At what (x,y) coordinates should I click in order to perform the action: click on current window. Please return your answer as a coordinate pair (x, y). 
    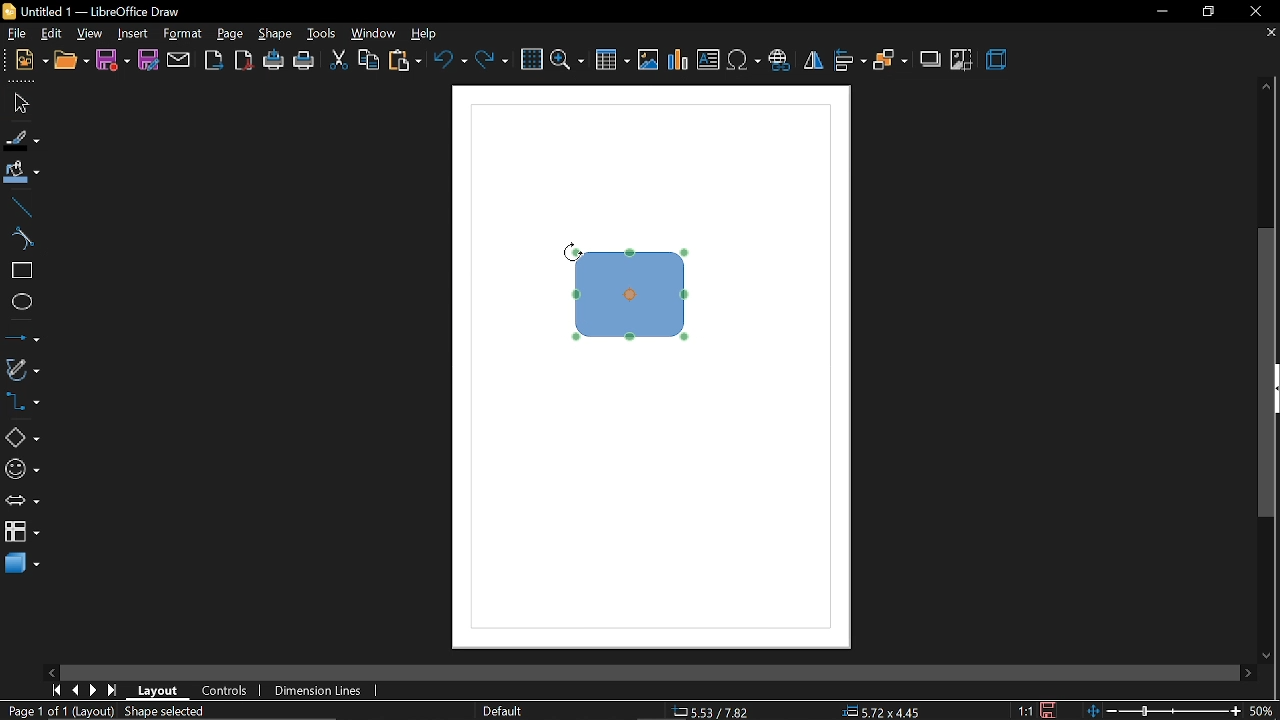
    Looking at the image, I should click on (93, 11).